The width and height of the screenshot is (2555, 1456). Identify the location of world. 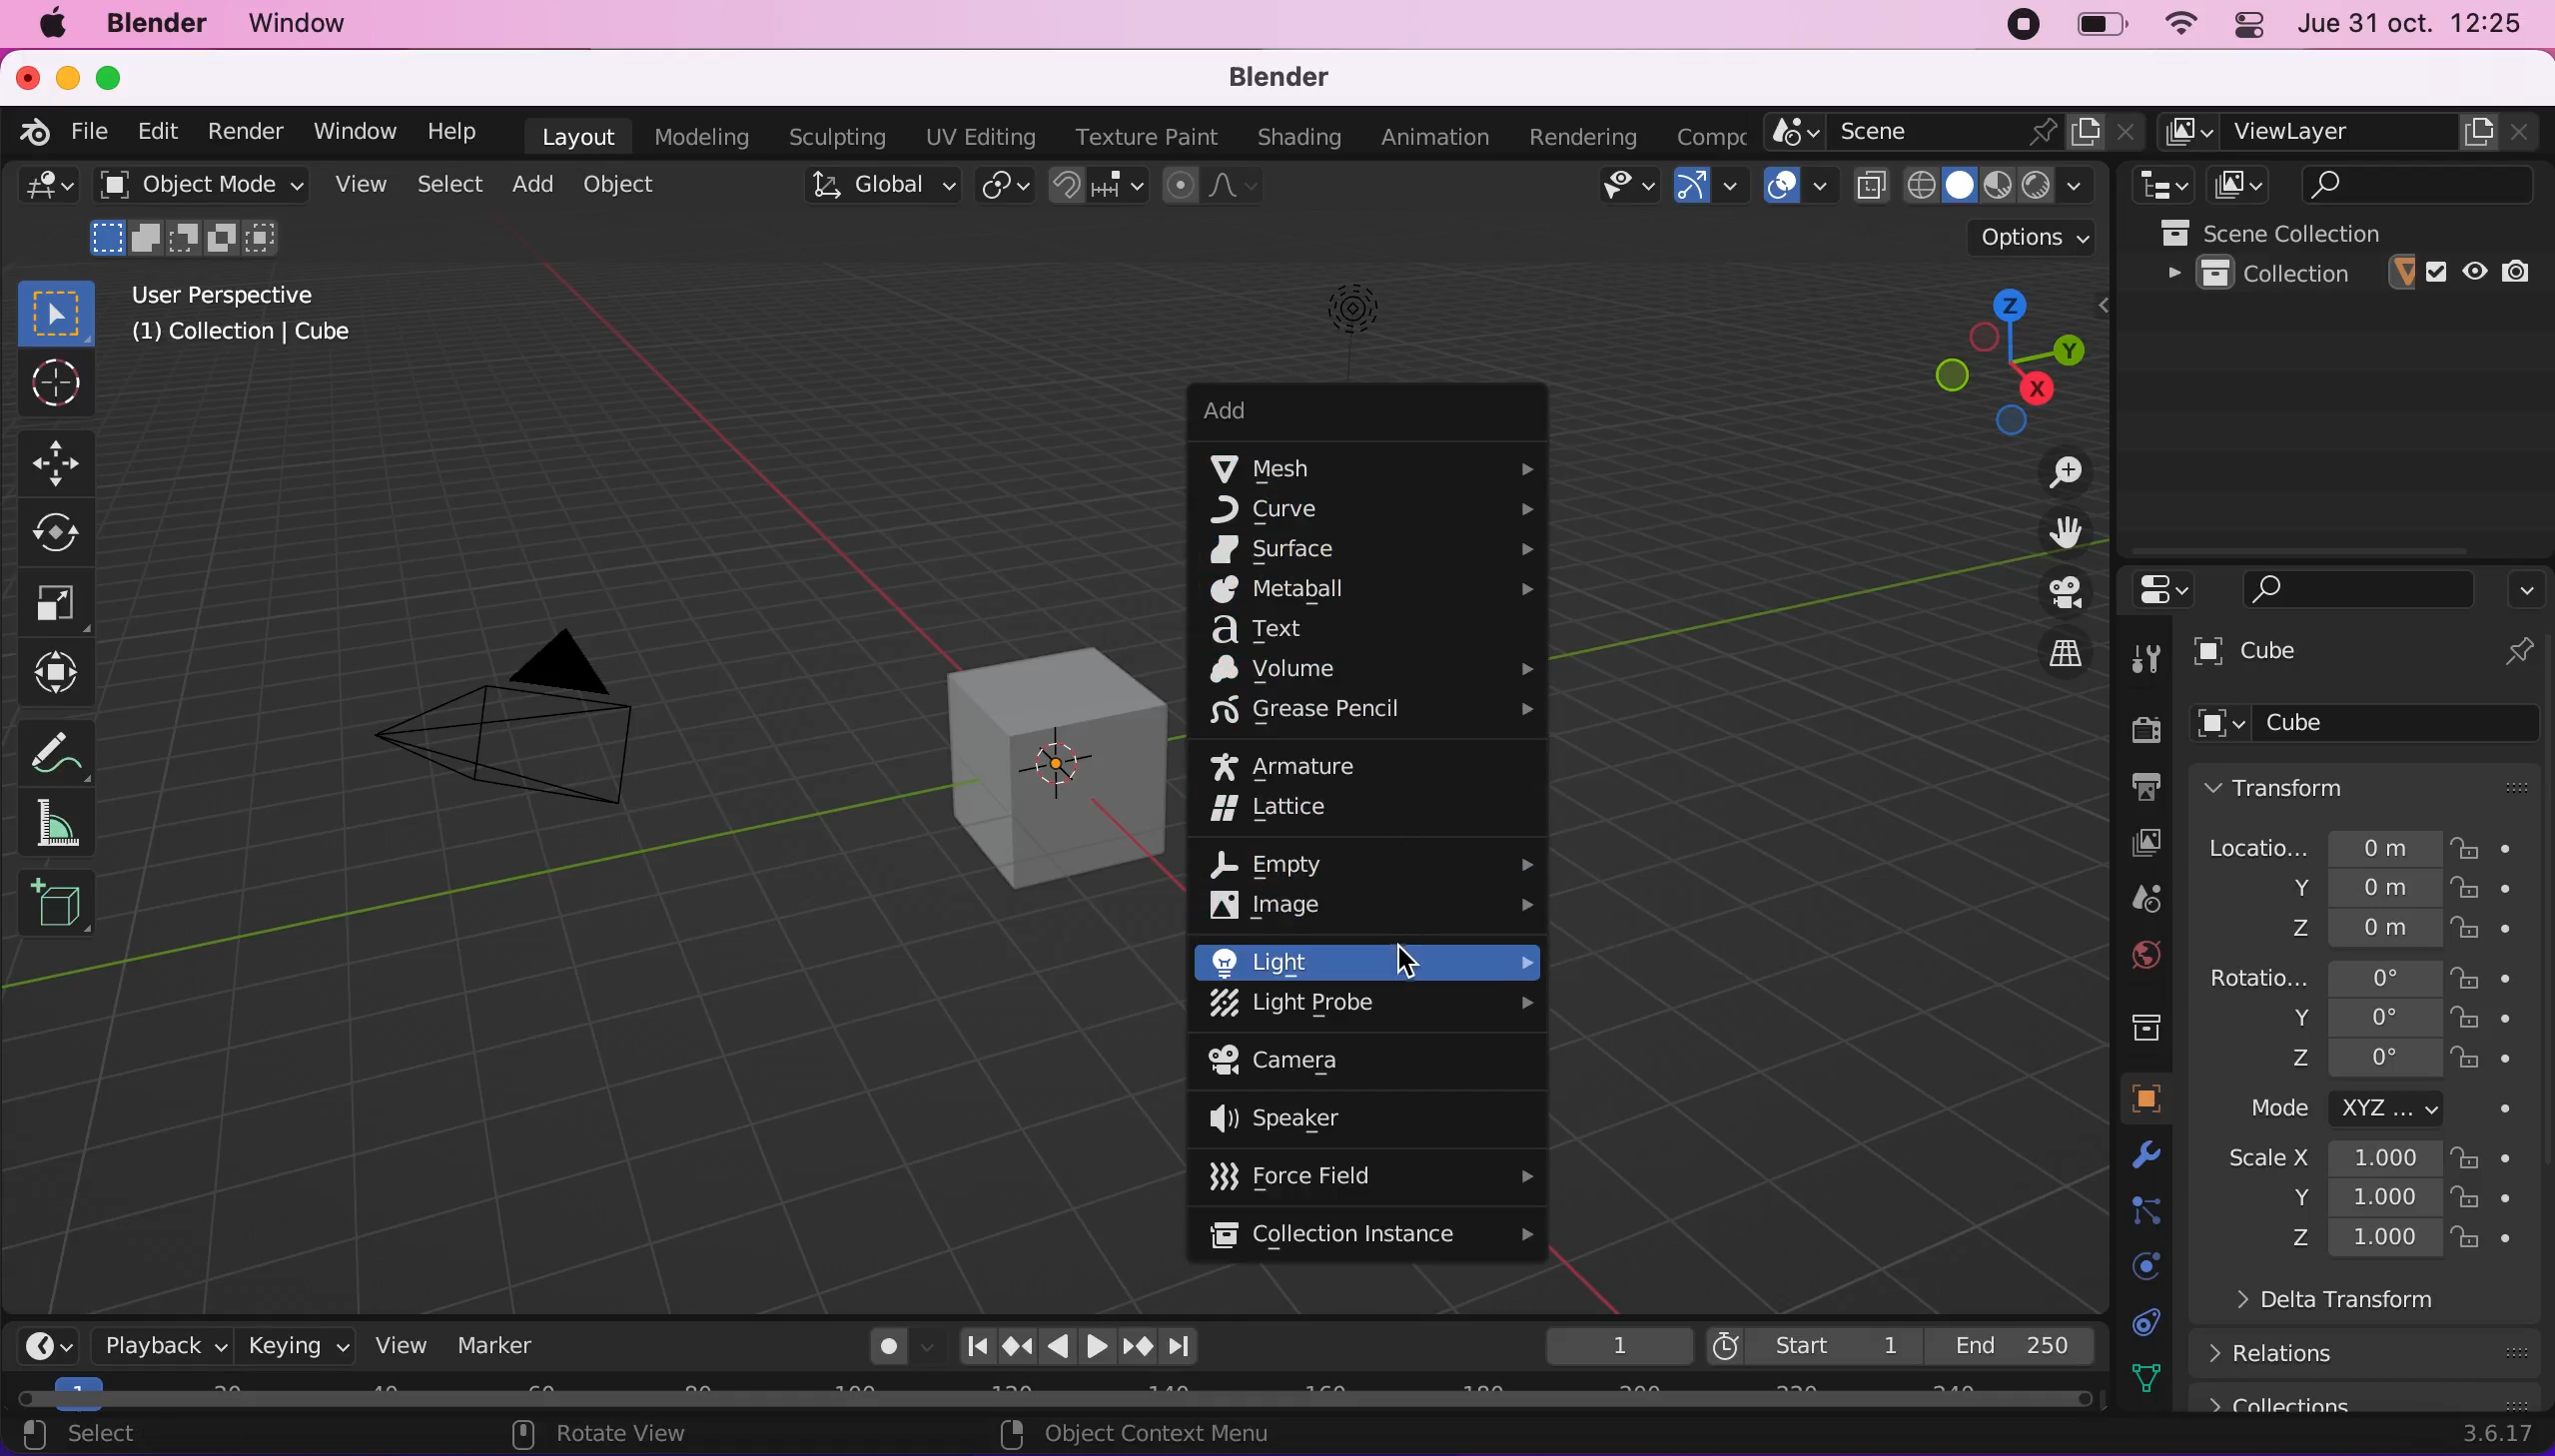
(2129, 956).